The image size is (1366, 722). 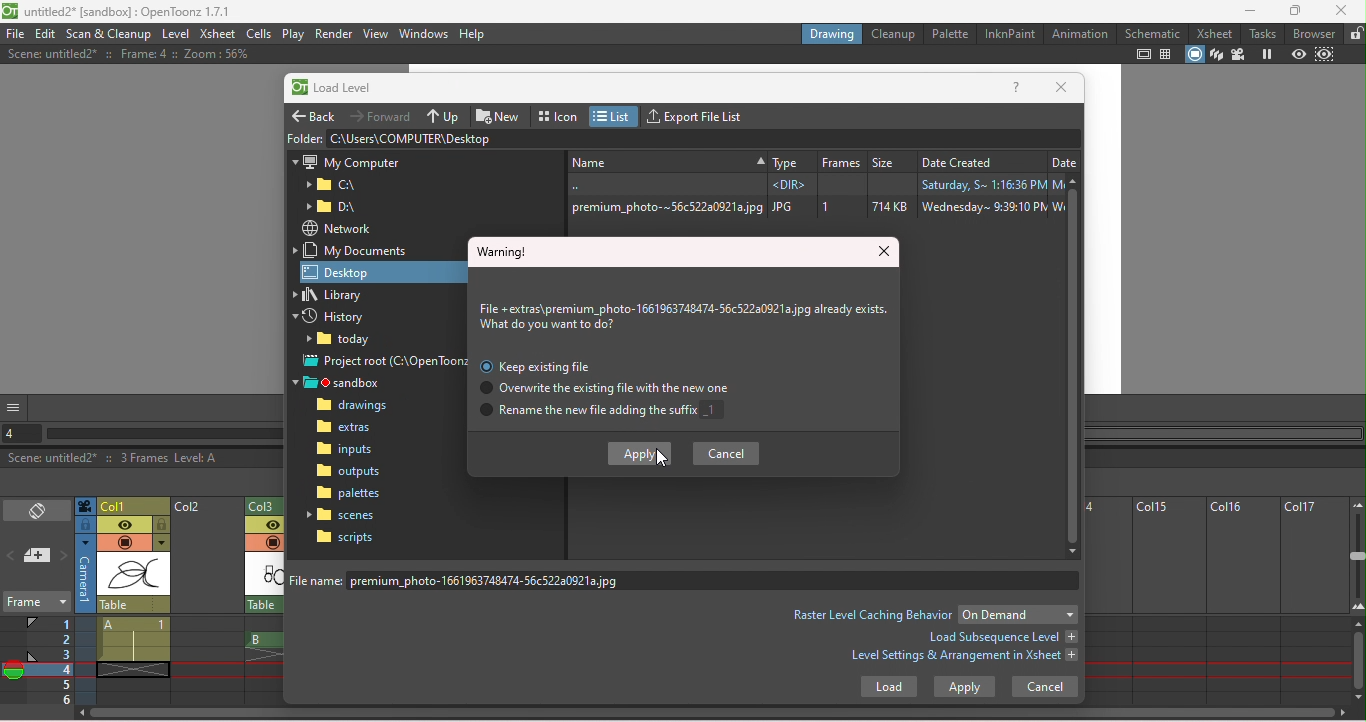 I want to click on Inputs, so click(x=348, y=451).